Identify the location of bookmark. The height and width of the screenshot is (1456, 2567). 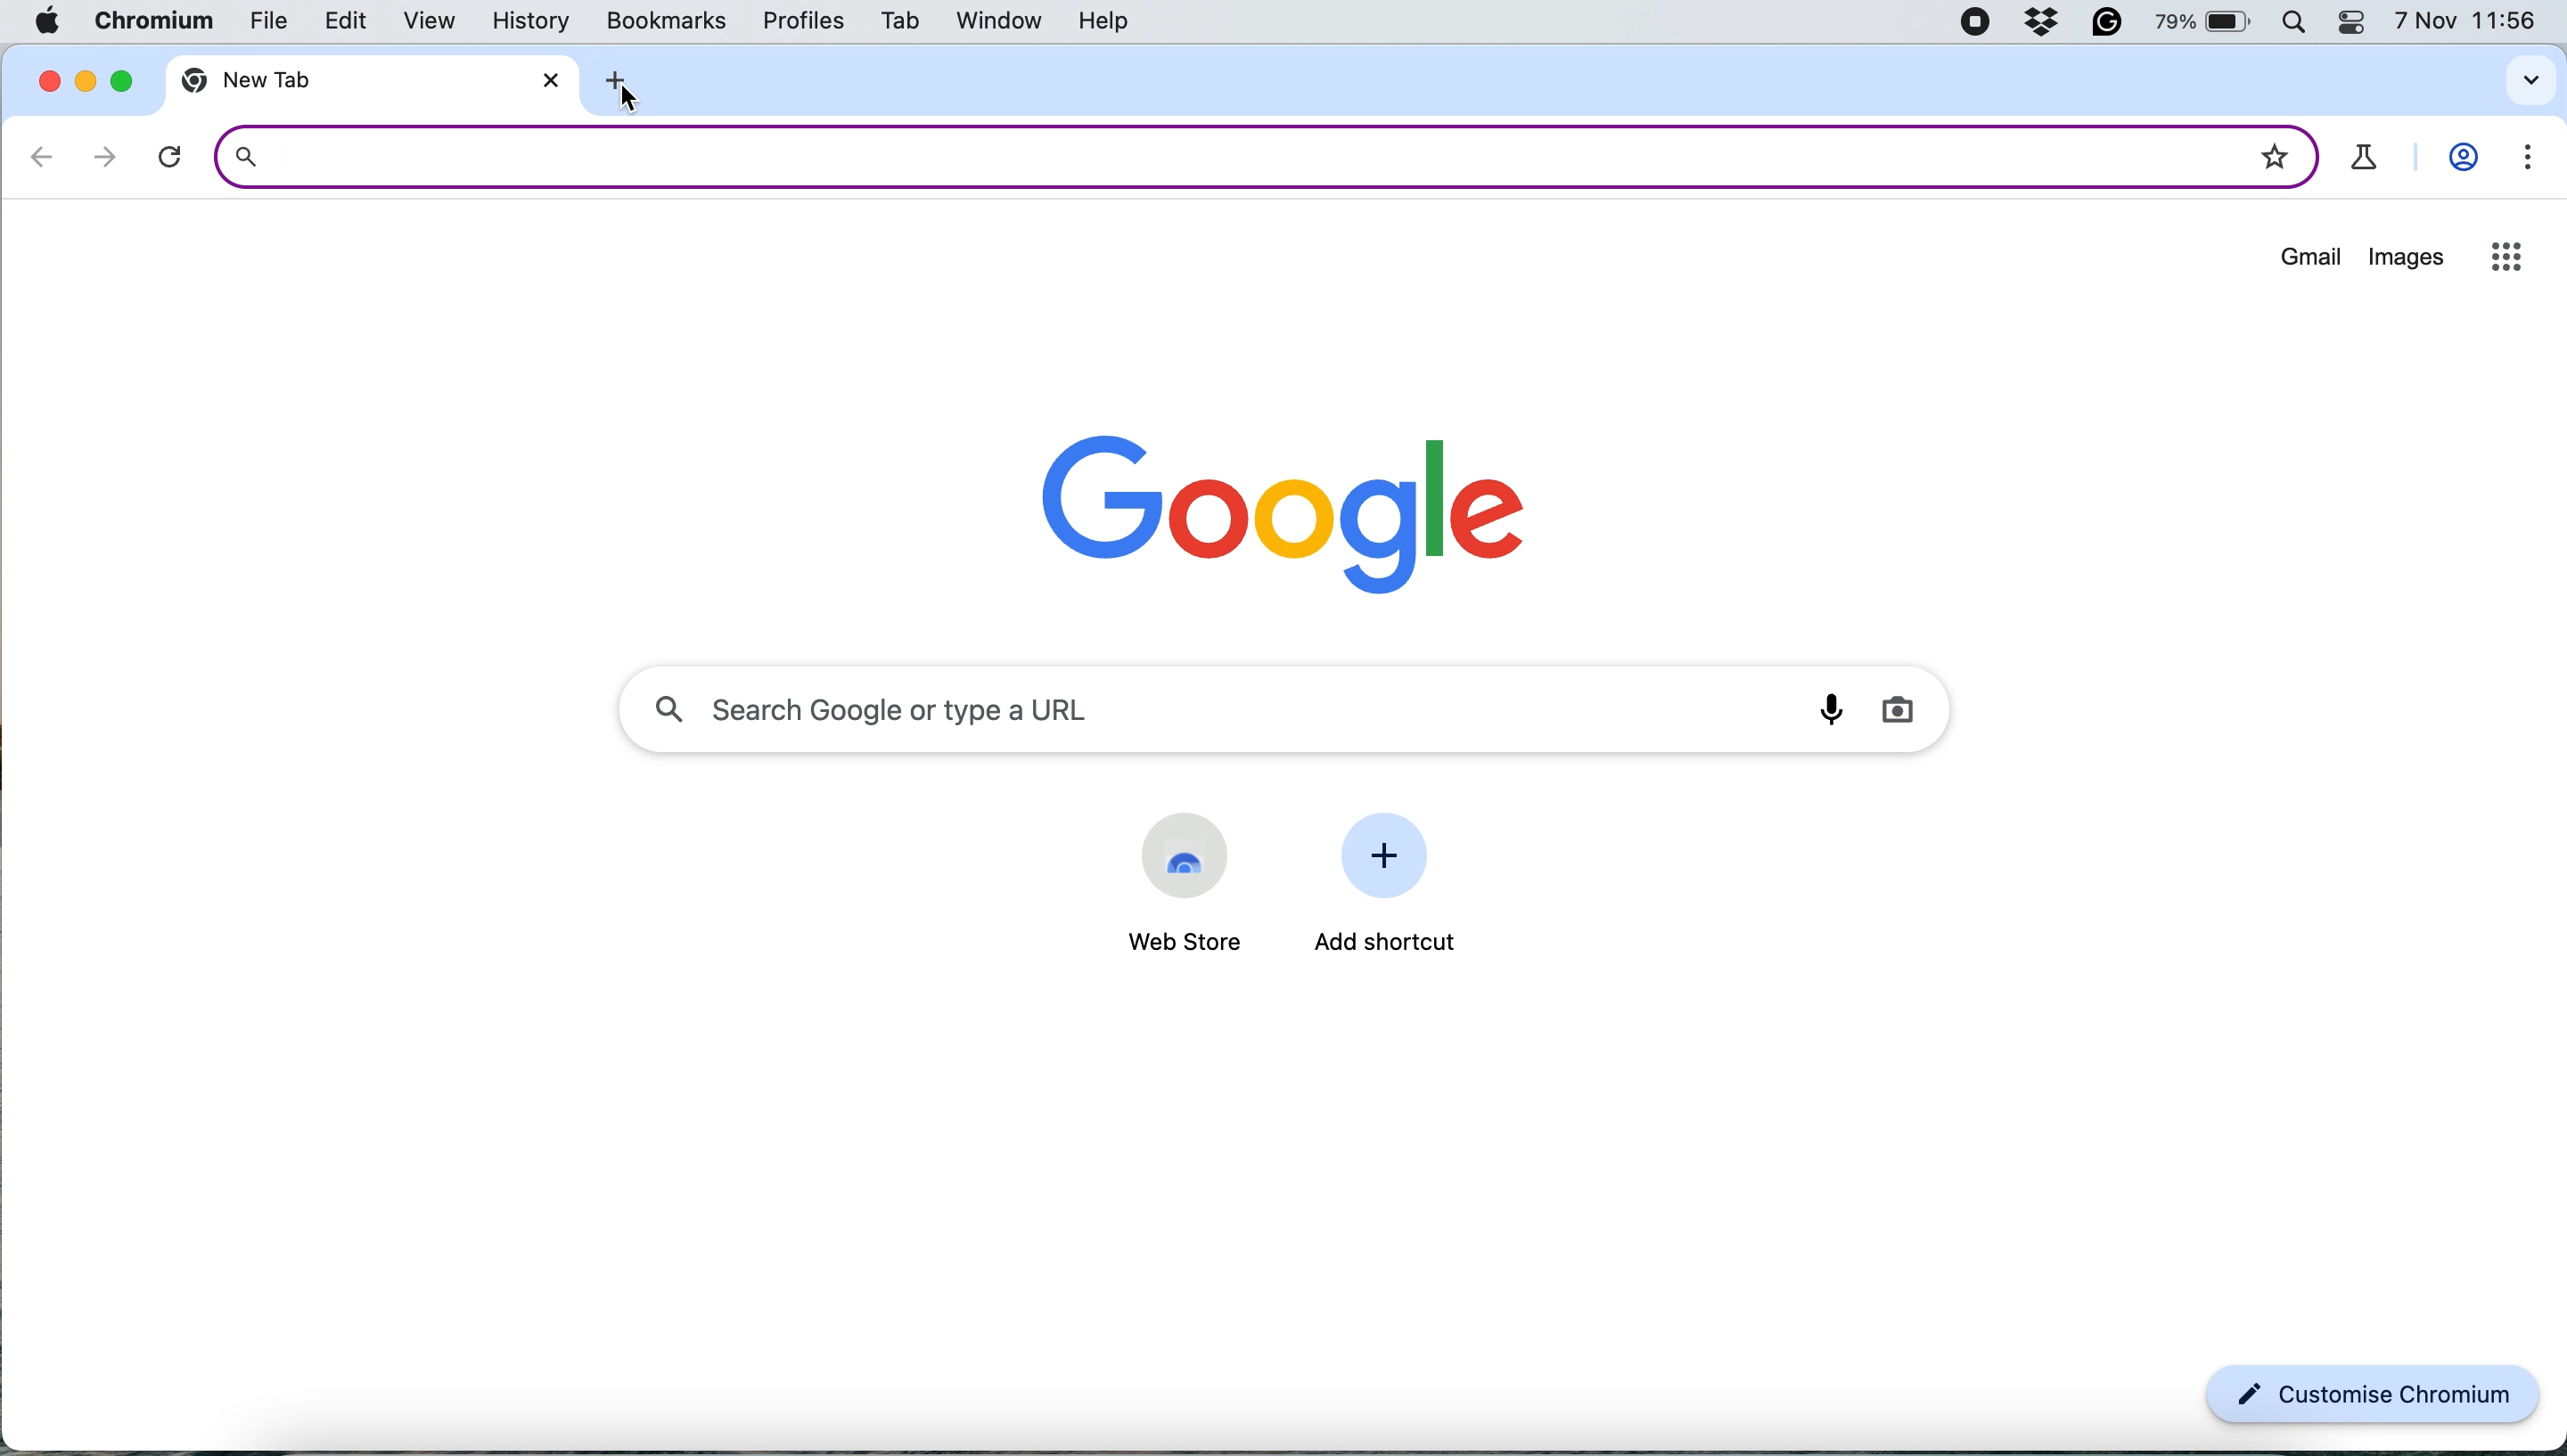
(2274, 150).